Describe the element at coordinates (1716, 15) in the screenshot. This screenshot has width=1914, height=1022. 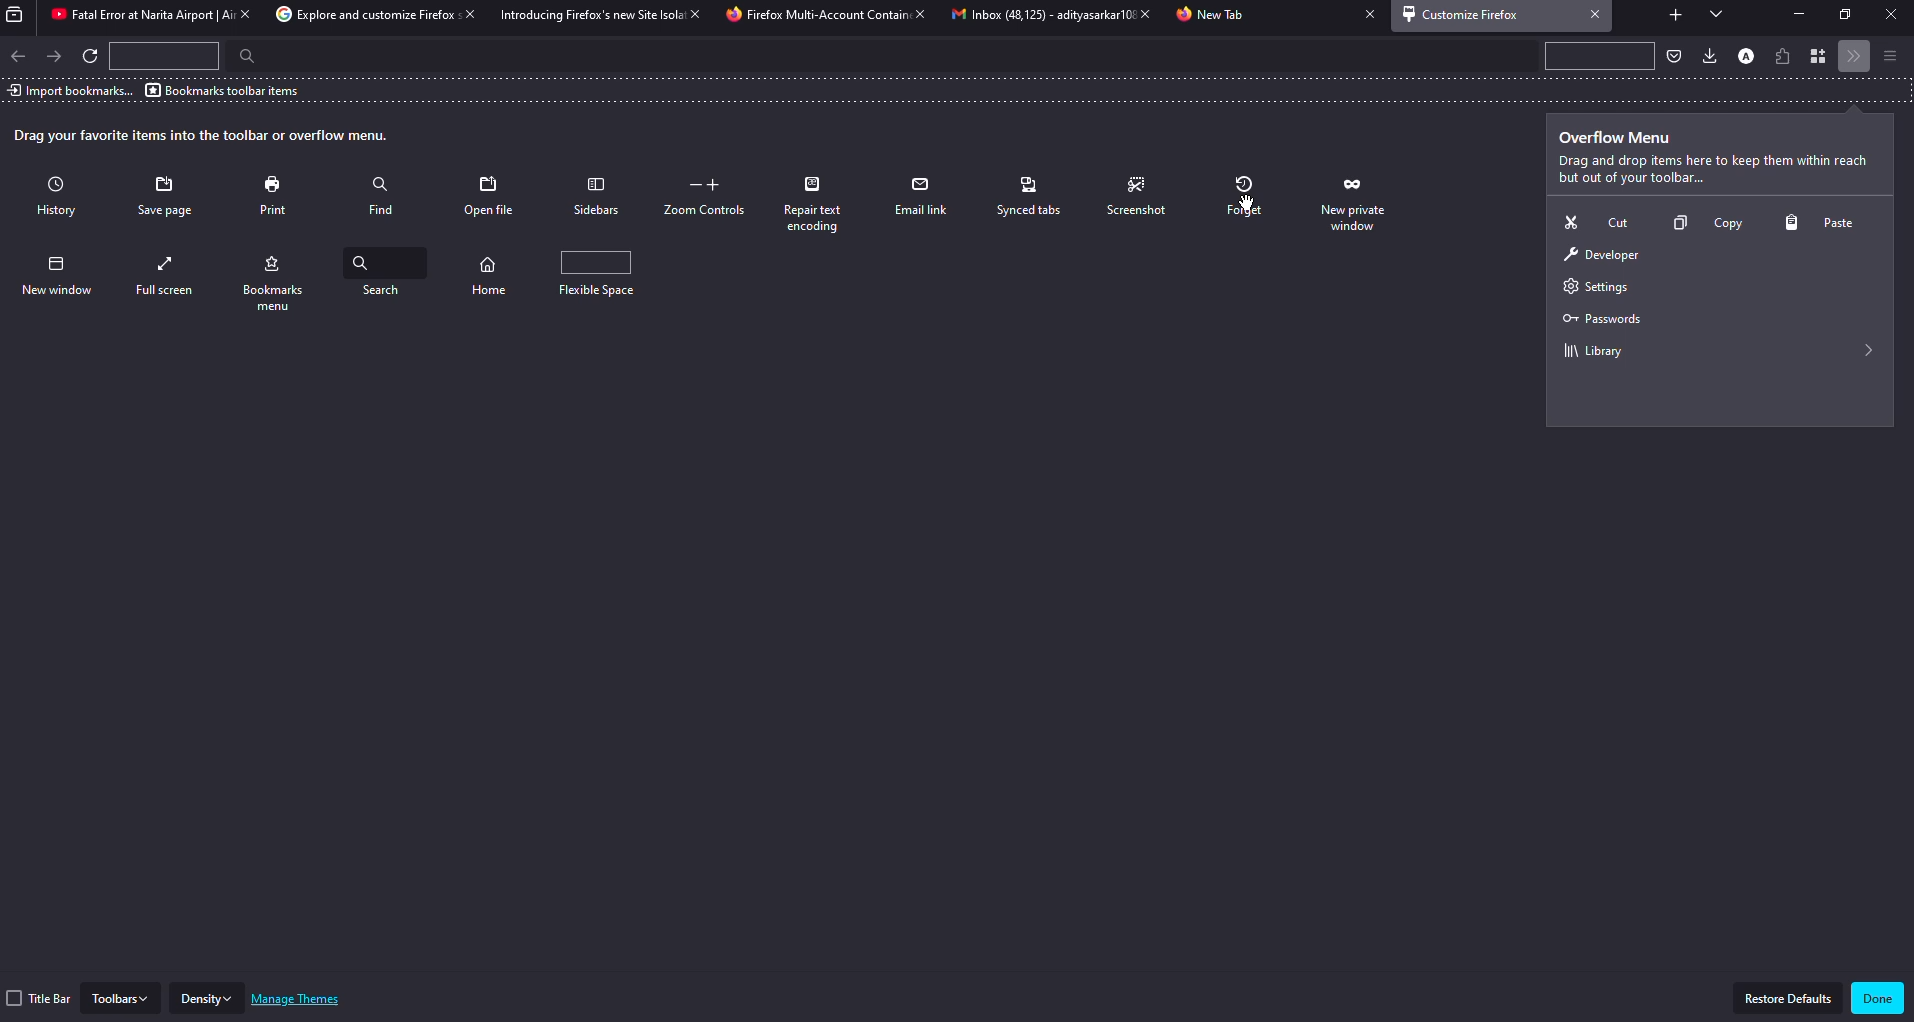
I see `tabs` at that location.